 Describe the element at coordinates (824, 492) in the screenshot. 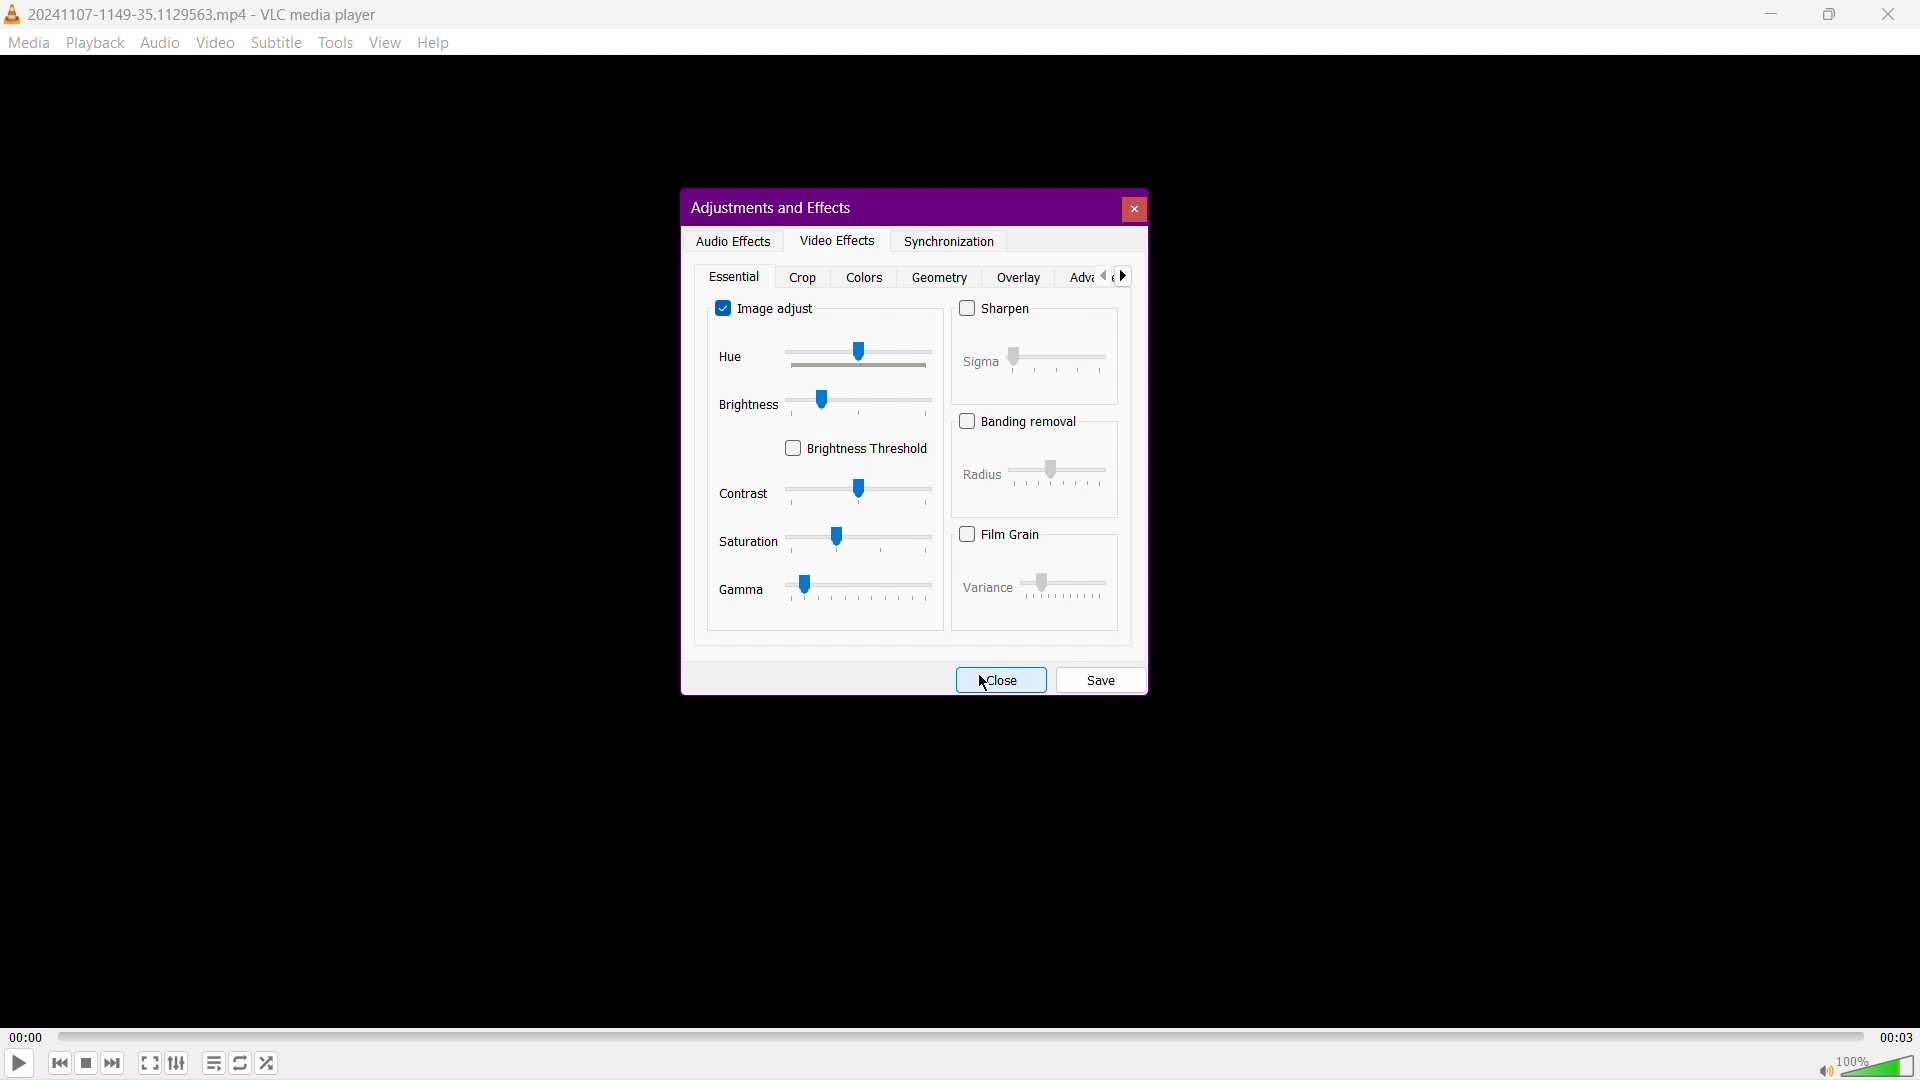

I see `Contrast` at that location.